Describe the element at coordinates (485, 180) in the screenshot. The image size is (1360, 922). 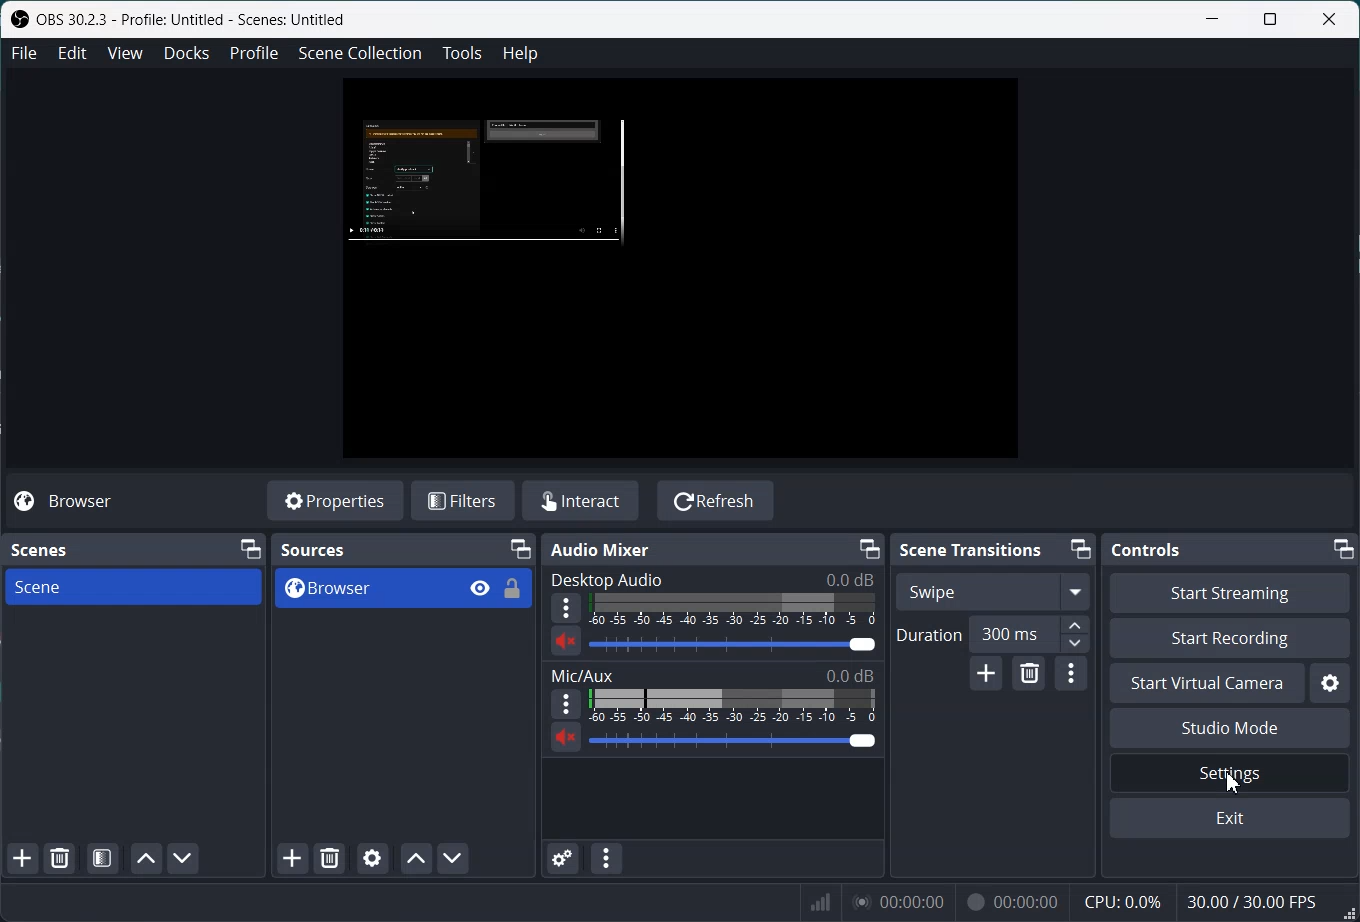
I see `Source preview` at that location.